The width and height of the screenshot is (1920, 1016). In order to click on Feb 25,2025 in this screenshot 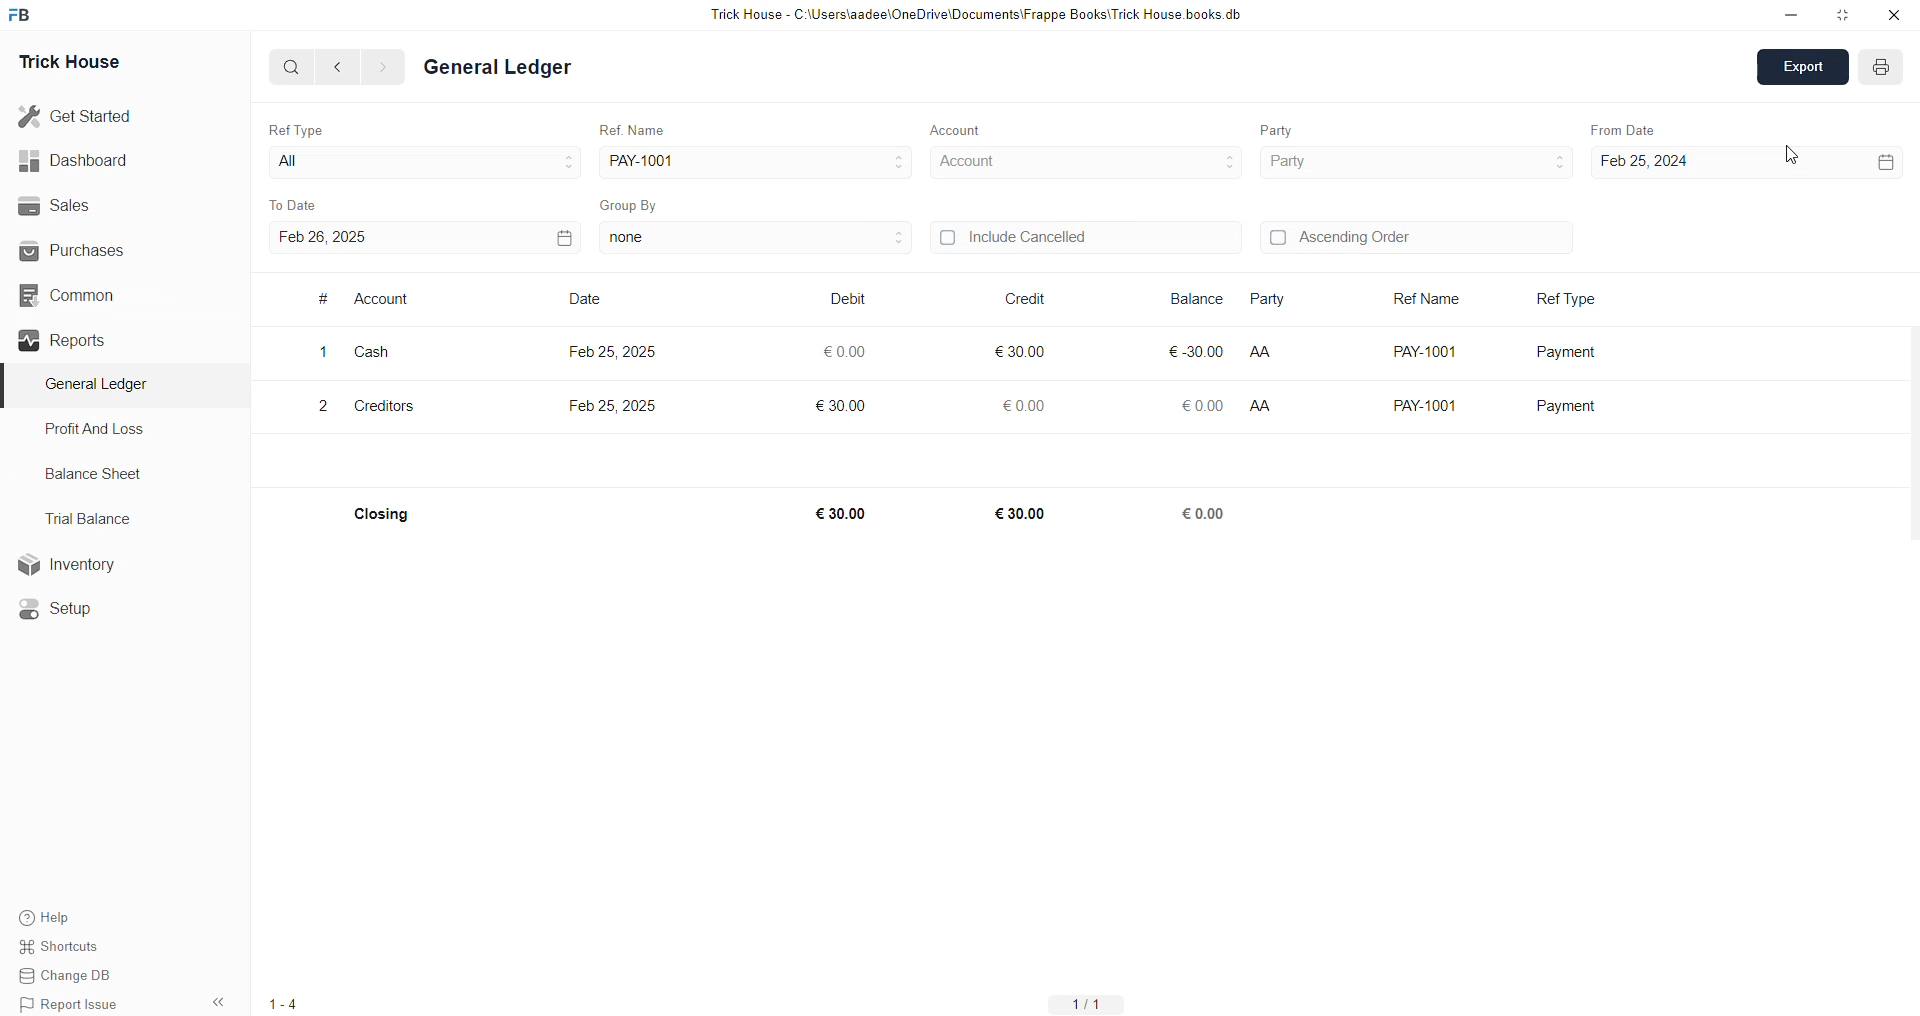, I will do `click(616, 352)`.